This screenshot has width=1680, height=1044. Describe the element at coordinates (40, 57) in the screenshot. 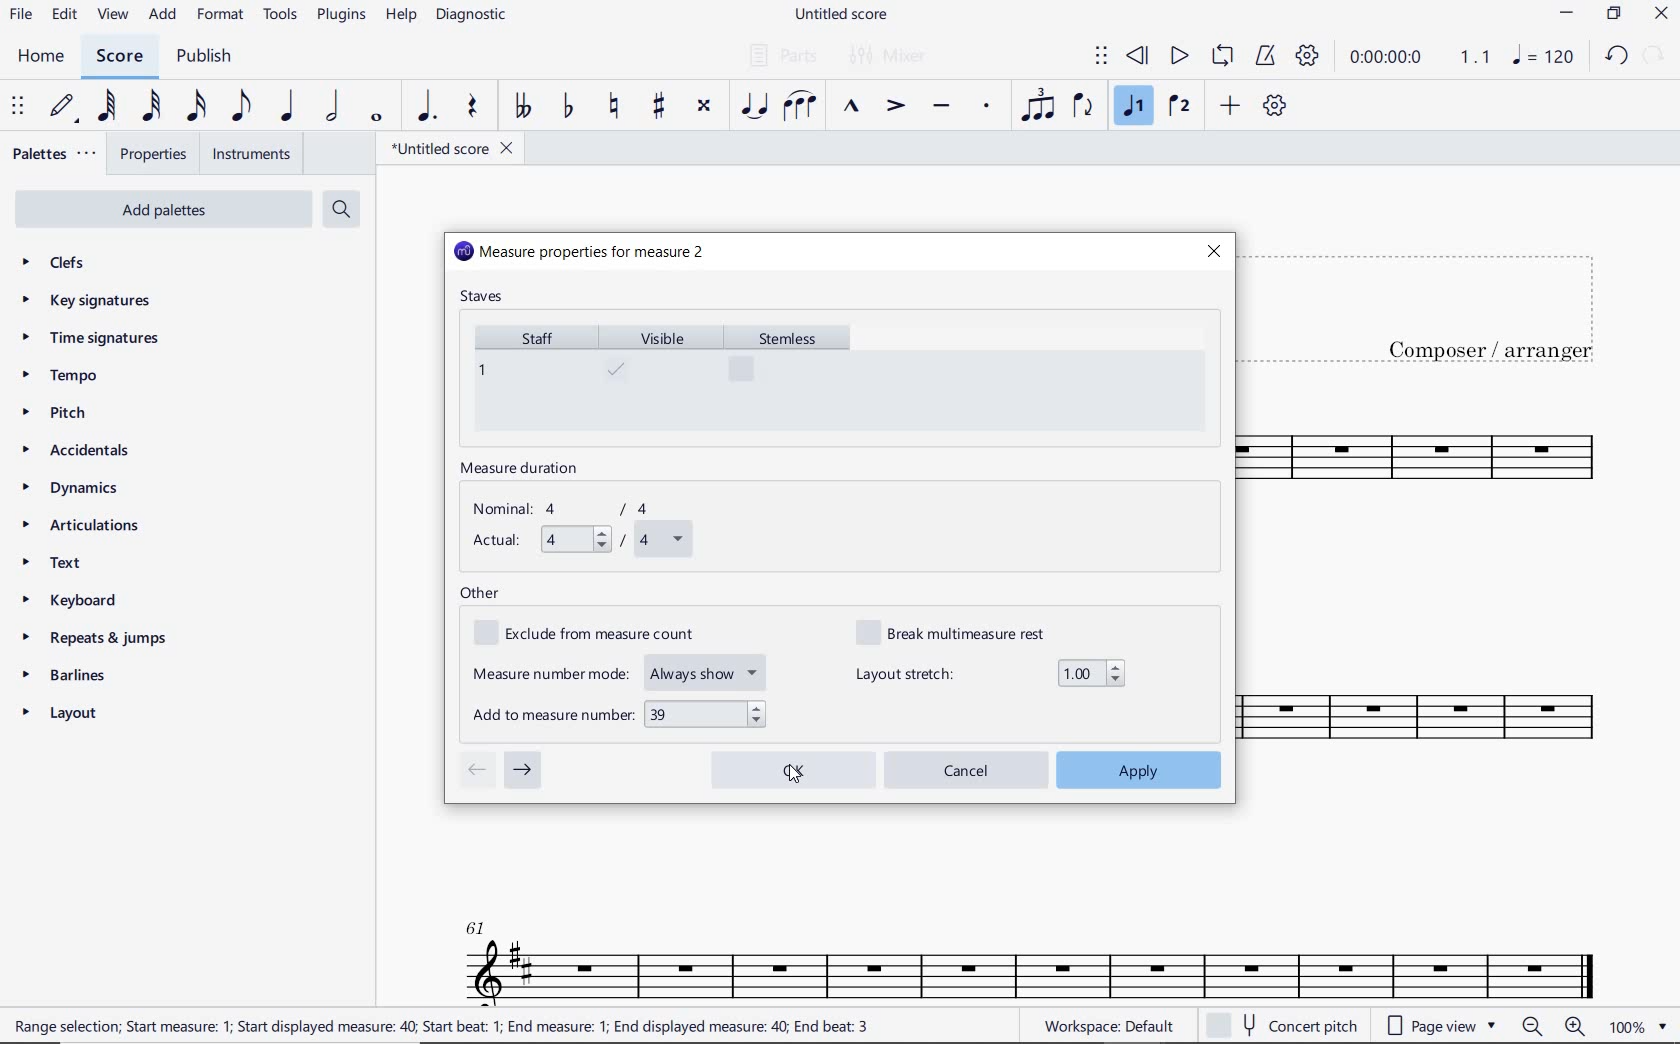

I see `HOME` at that location.